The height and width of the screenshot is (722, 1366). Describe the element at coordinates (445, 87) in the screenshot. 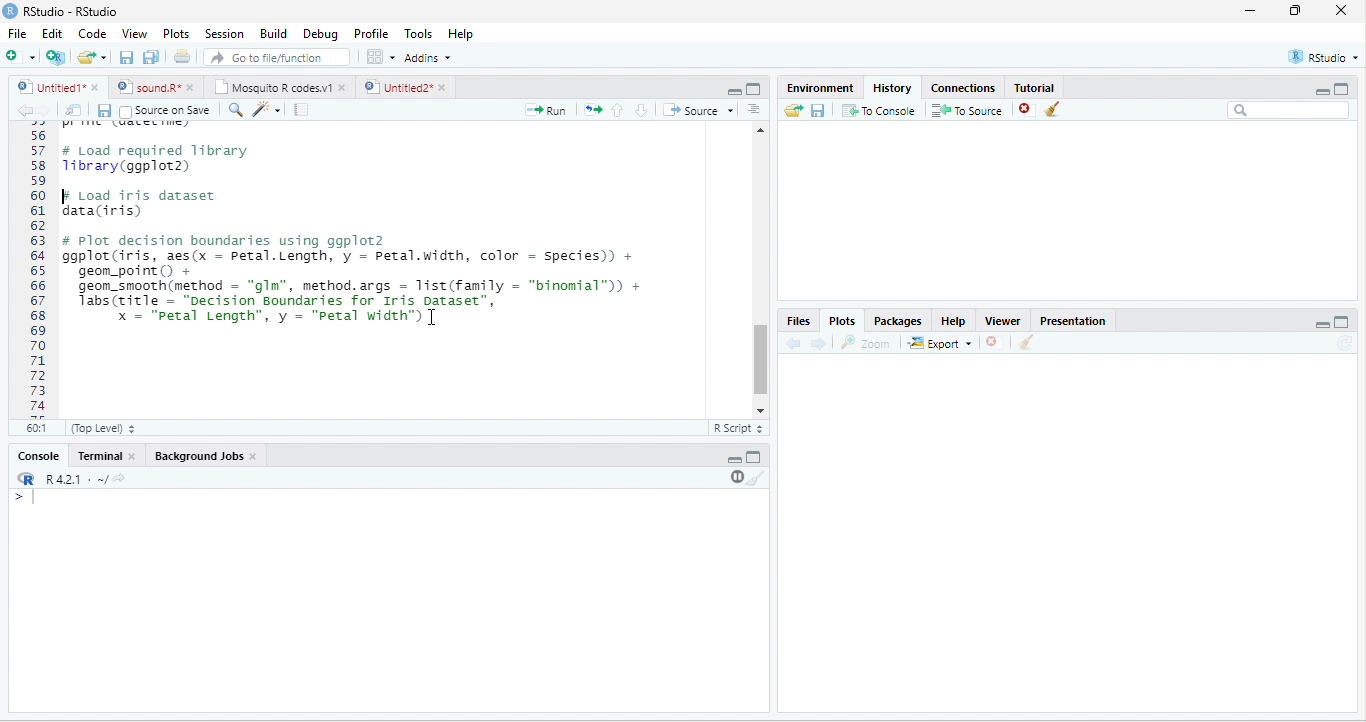

I see `close` at that location.